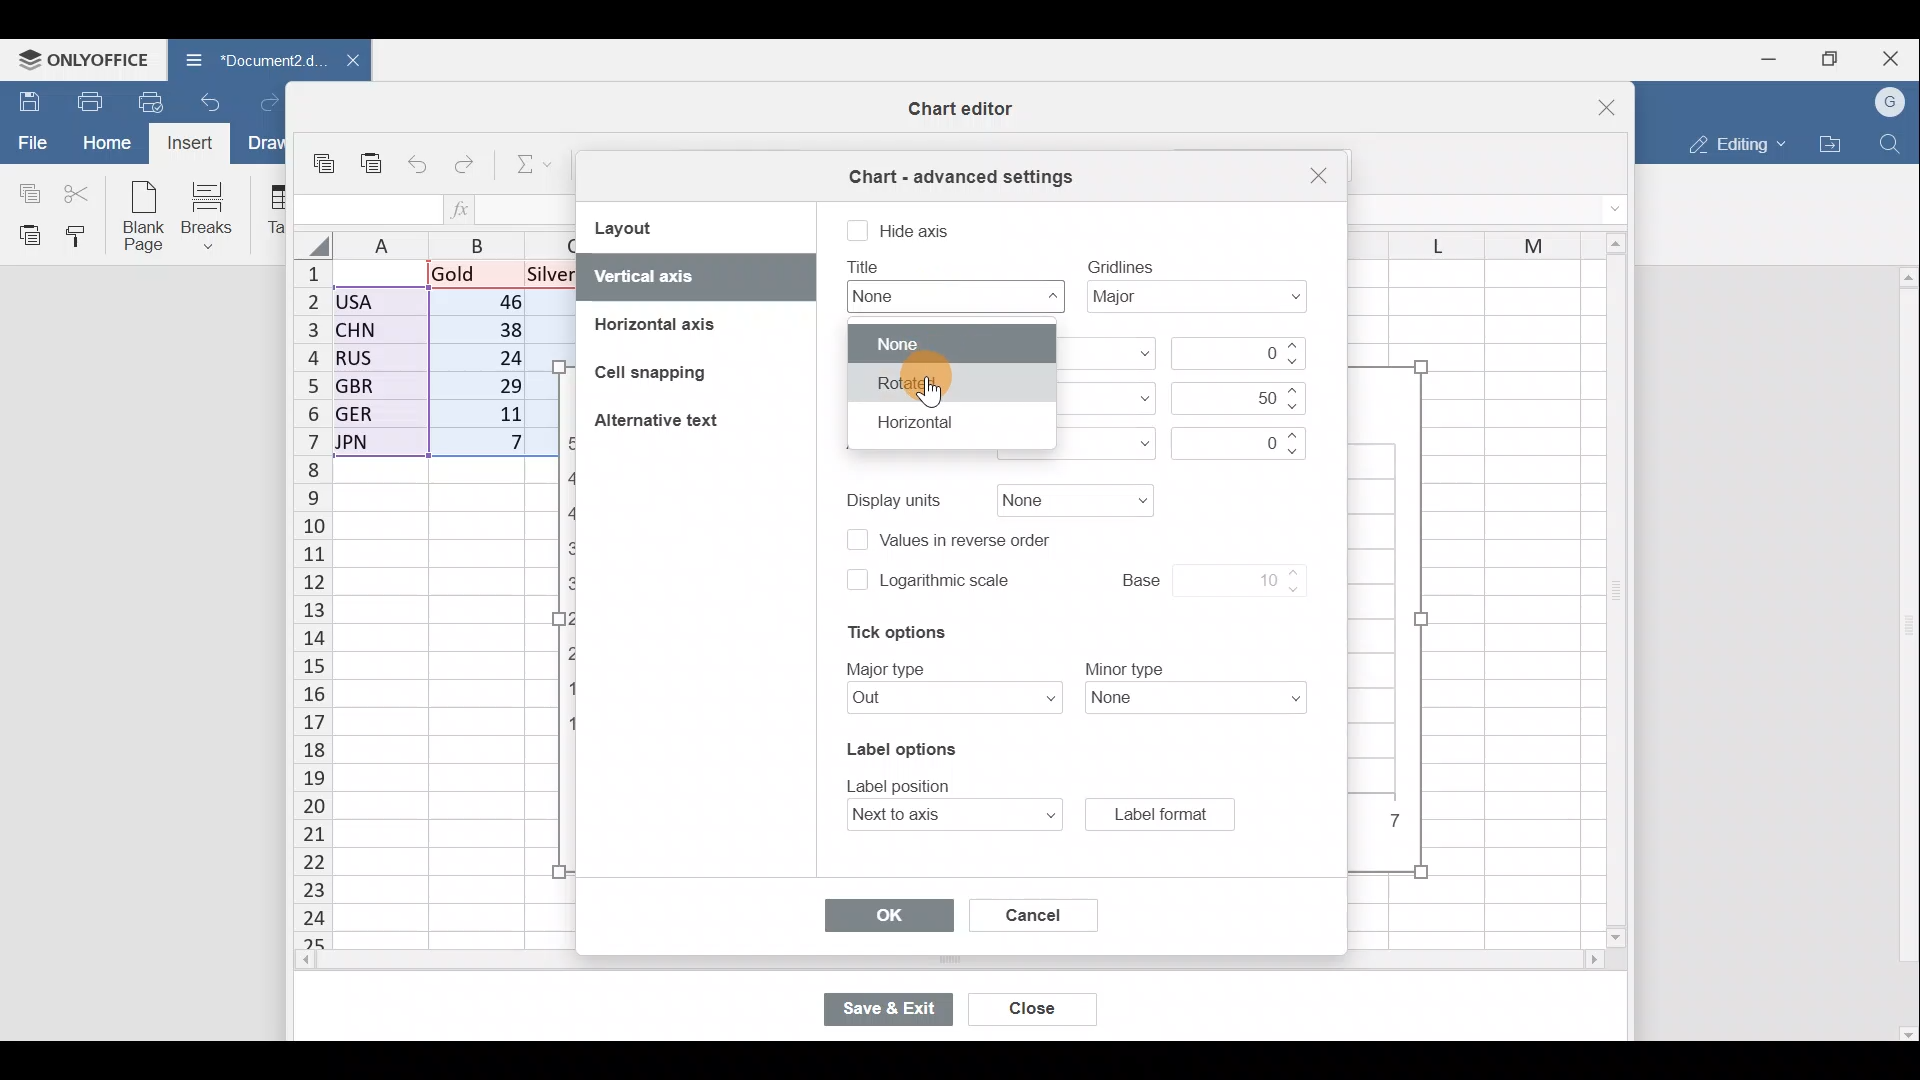 The height and width of the screenshot is (1080, 1920). I want to click on Minimum value, so click(1244, 357).